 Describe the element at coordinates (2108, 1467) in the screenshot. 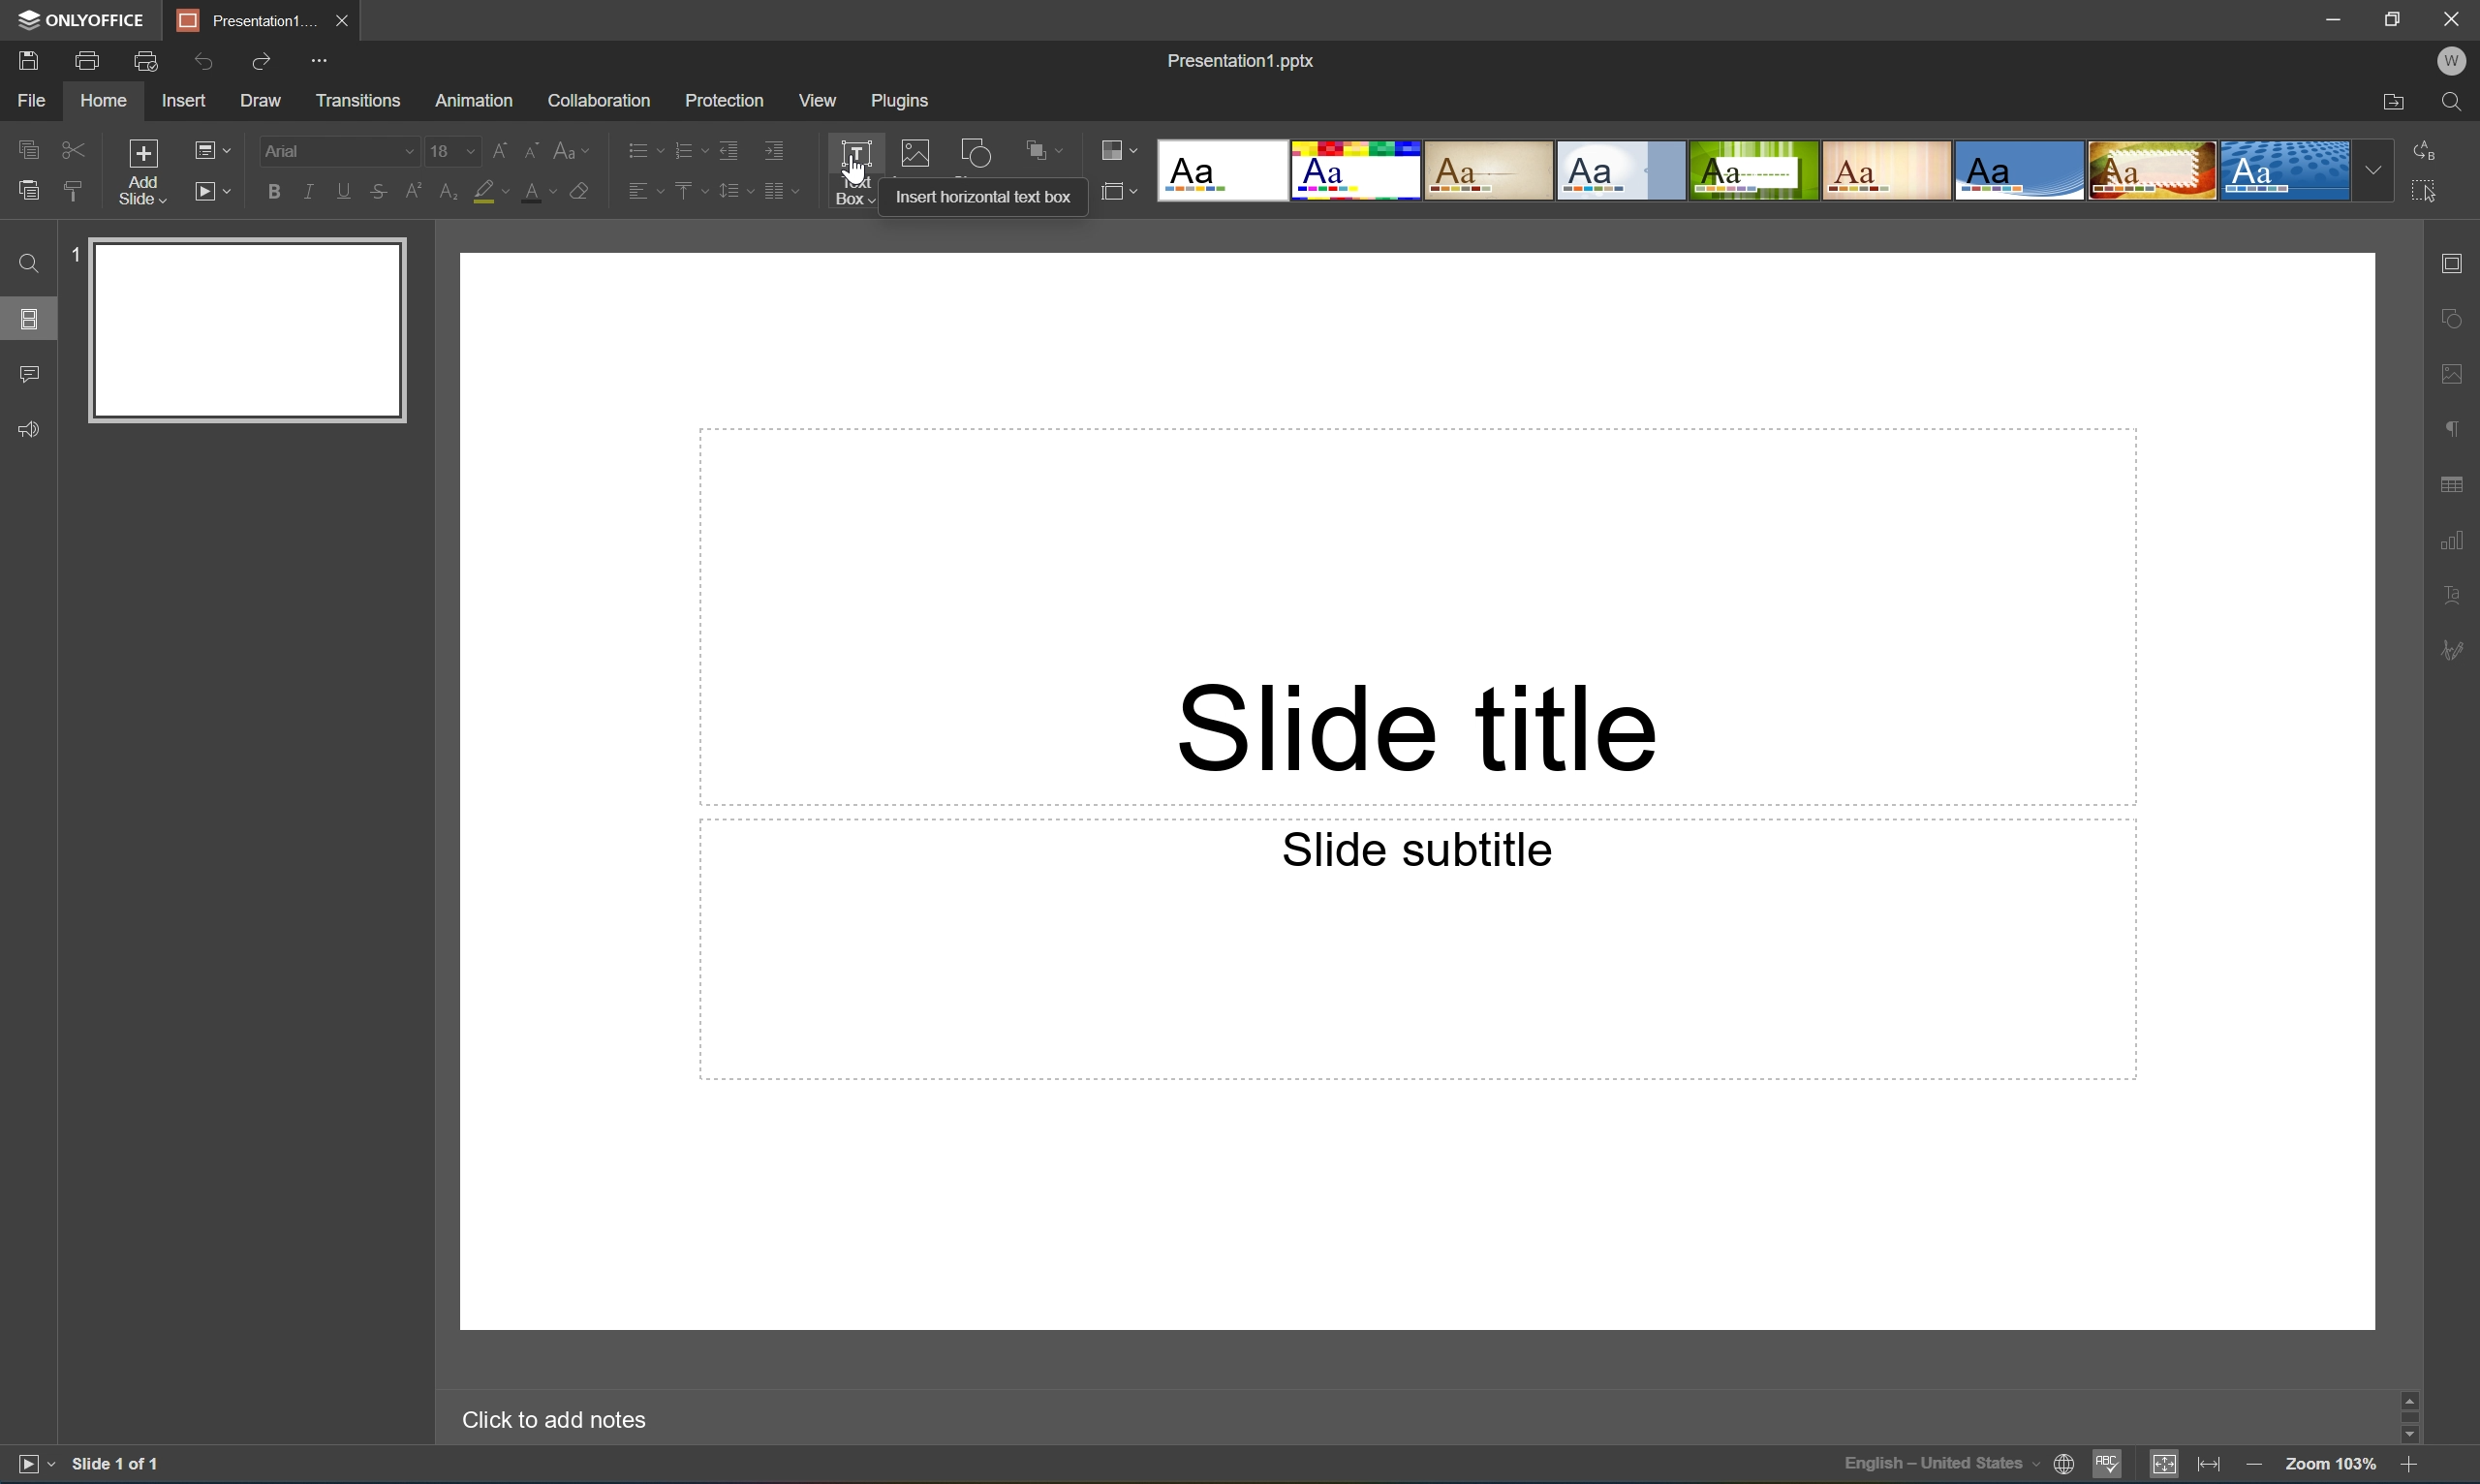

I see `Spell checking` at that location.